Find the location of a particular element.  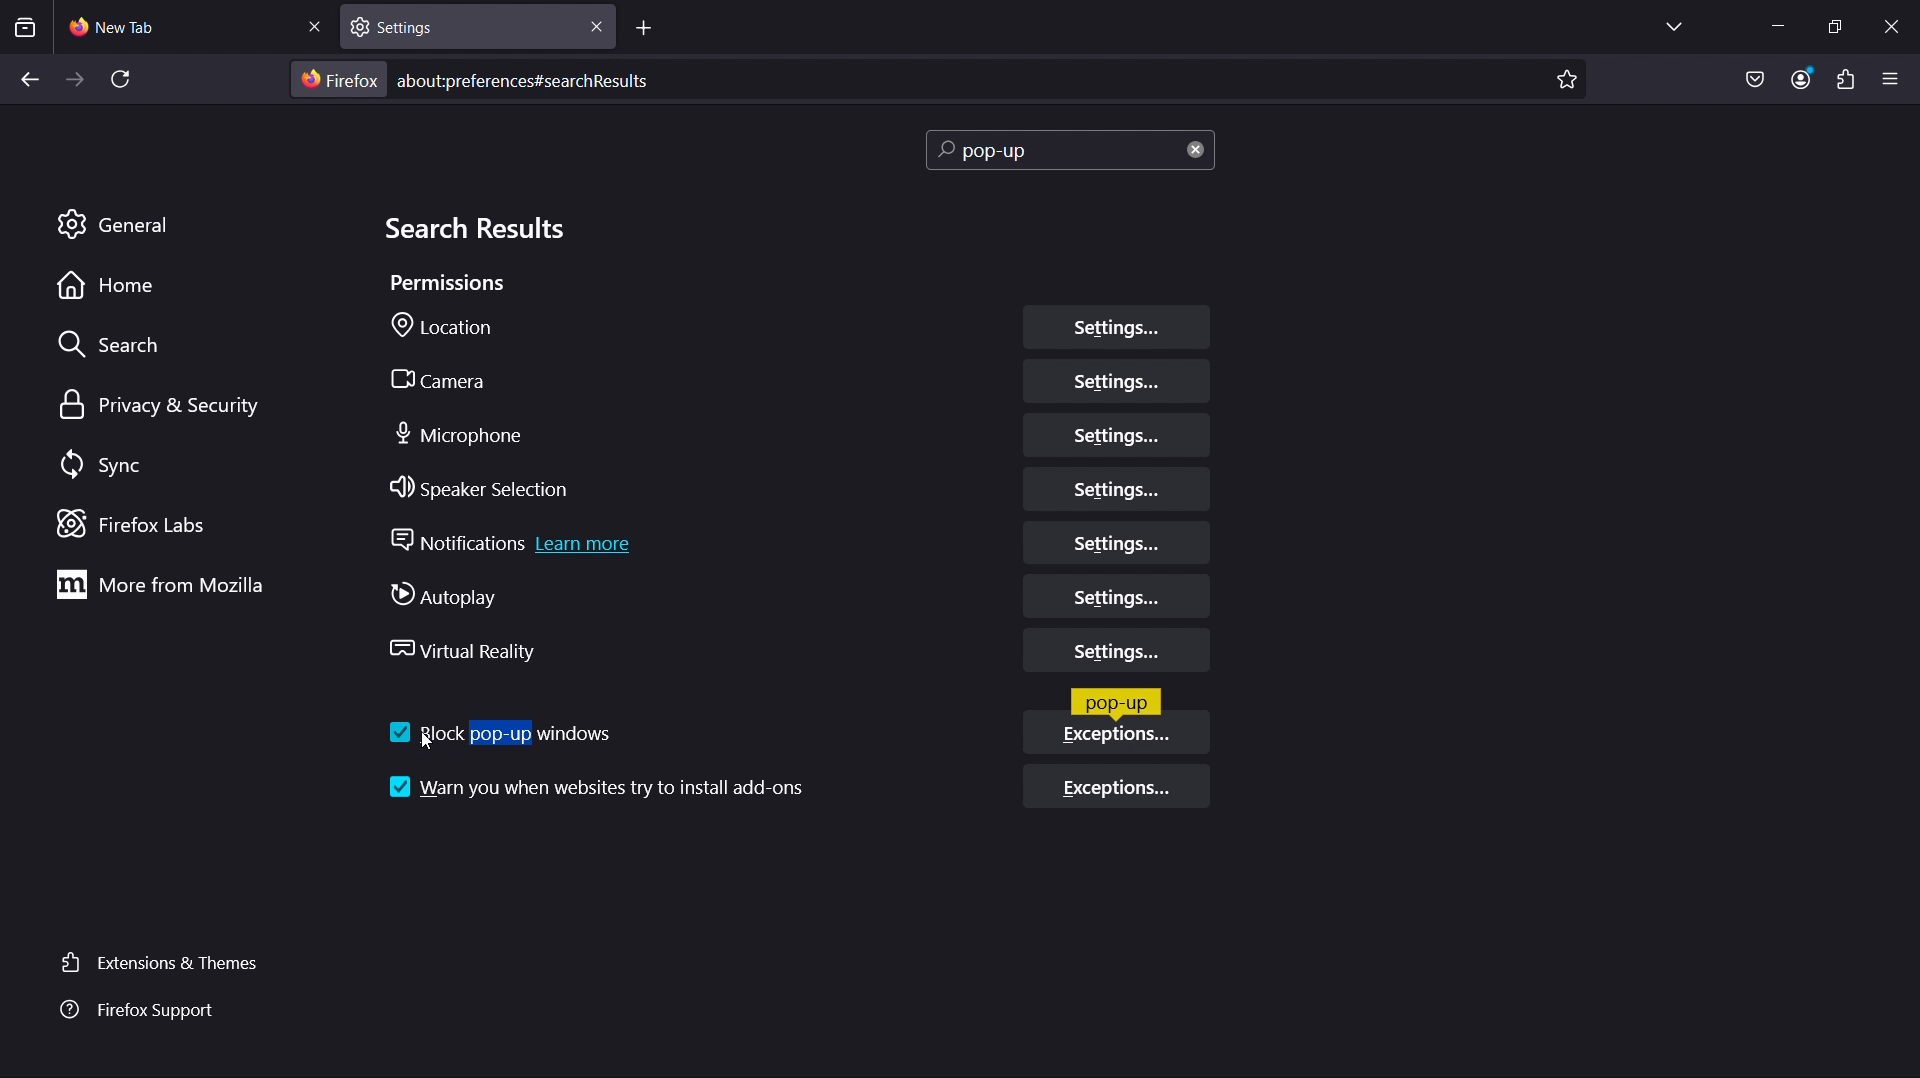

Microphone is located at coordinates (461, 435).